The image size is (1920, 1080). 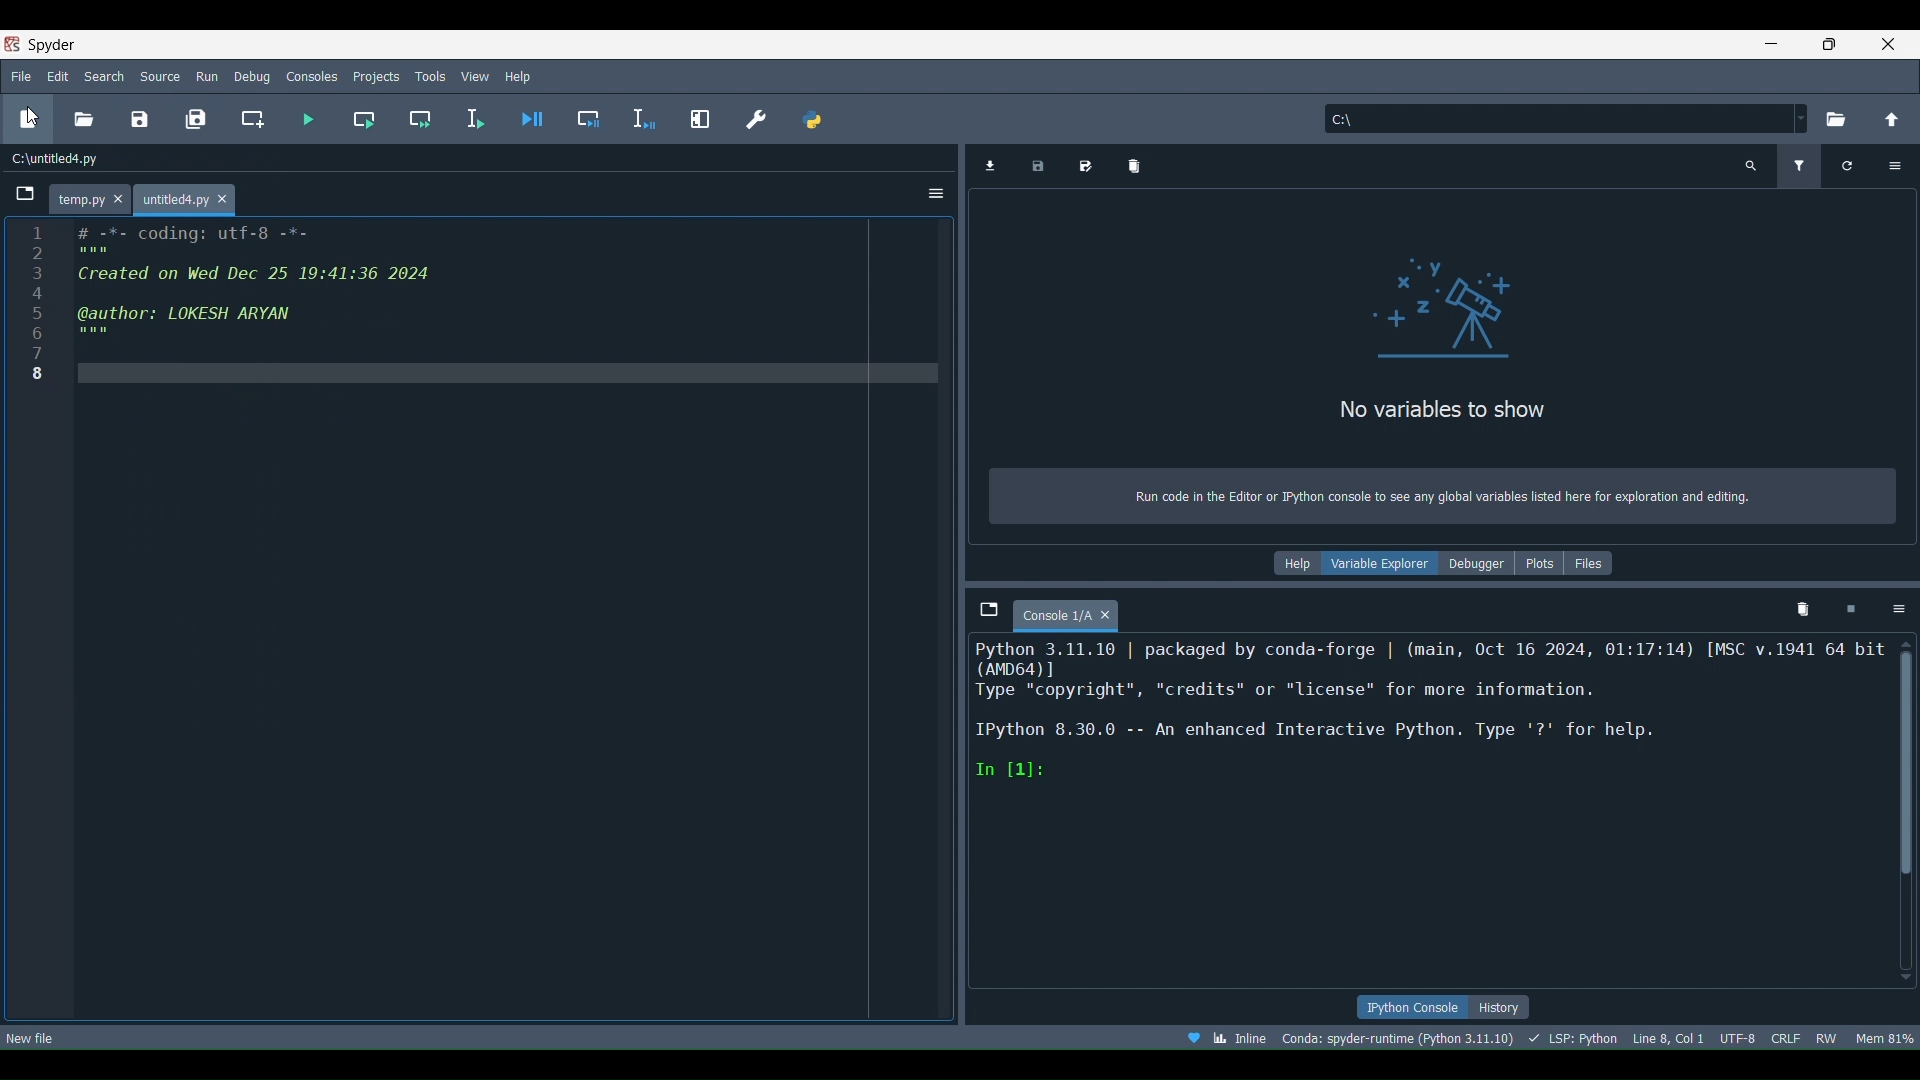 I want to click on Encoding, so click(x=1738, y=1036).